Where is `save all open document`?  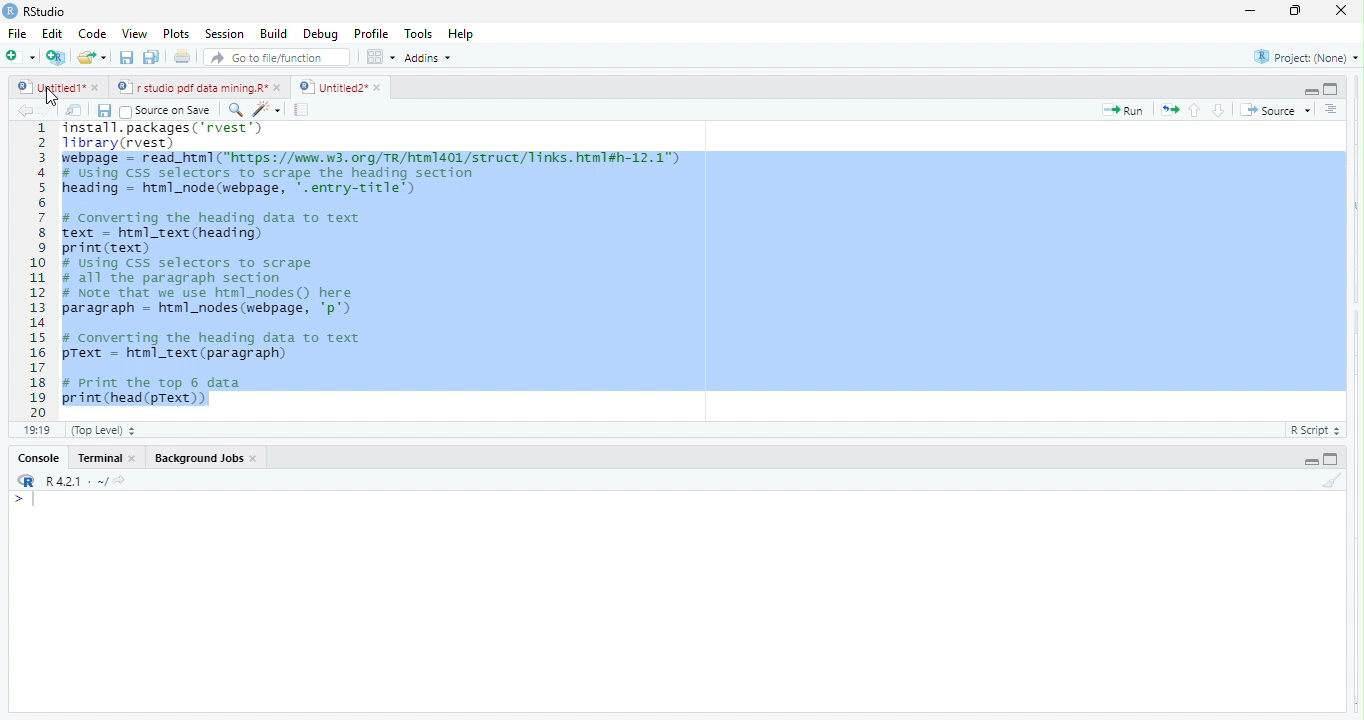
save all open document is located at coordinates (150, 57).